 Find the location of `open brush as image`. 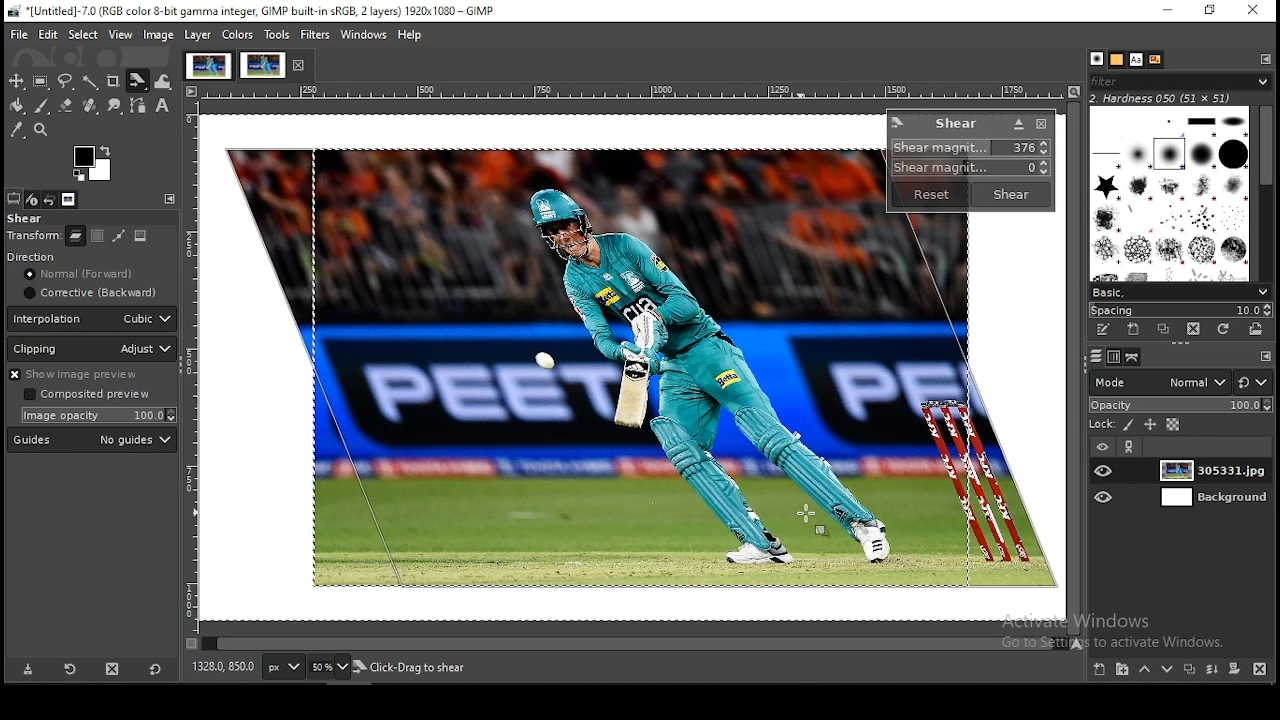

open brush as image is located at coordinates (1255, 331).